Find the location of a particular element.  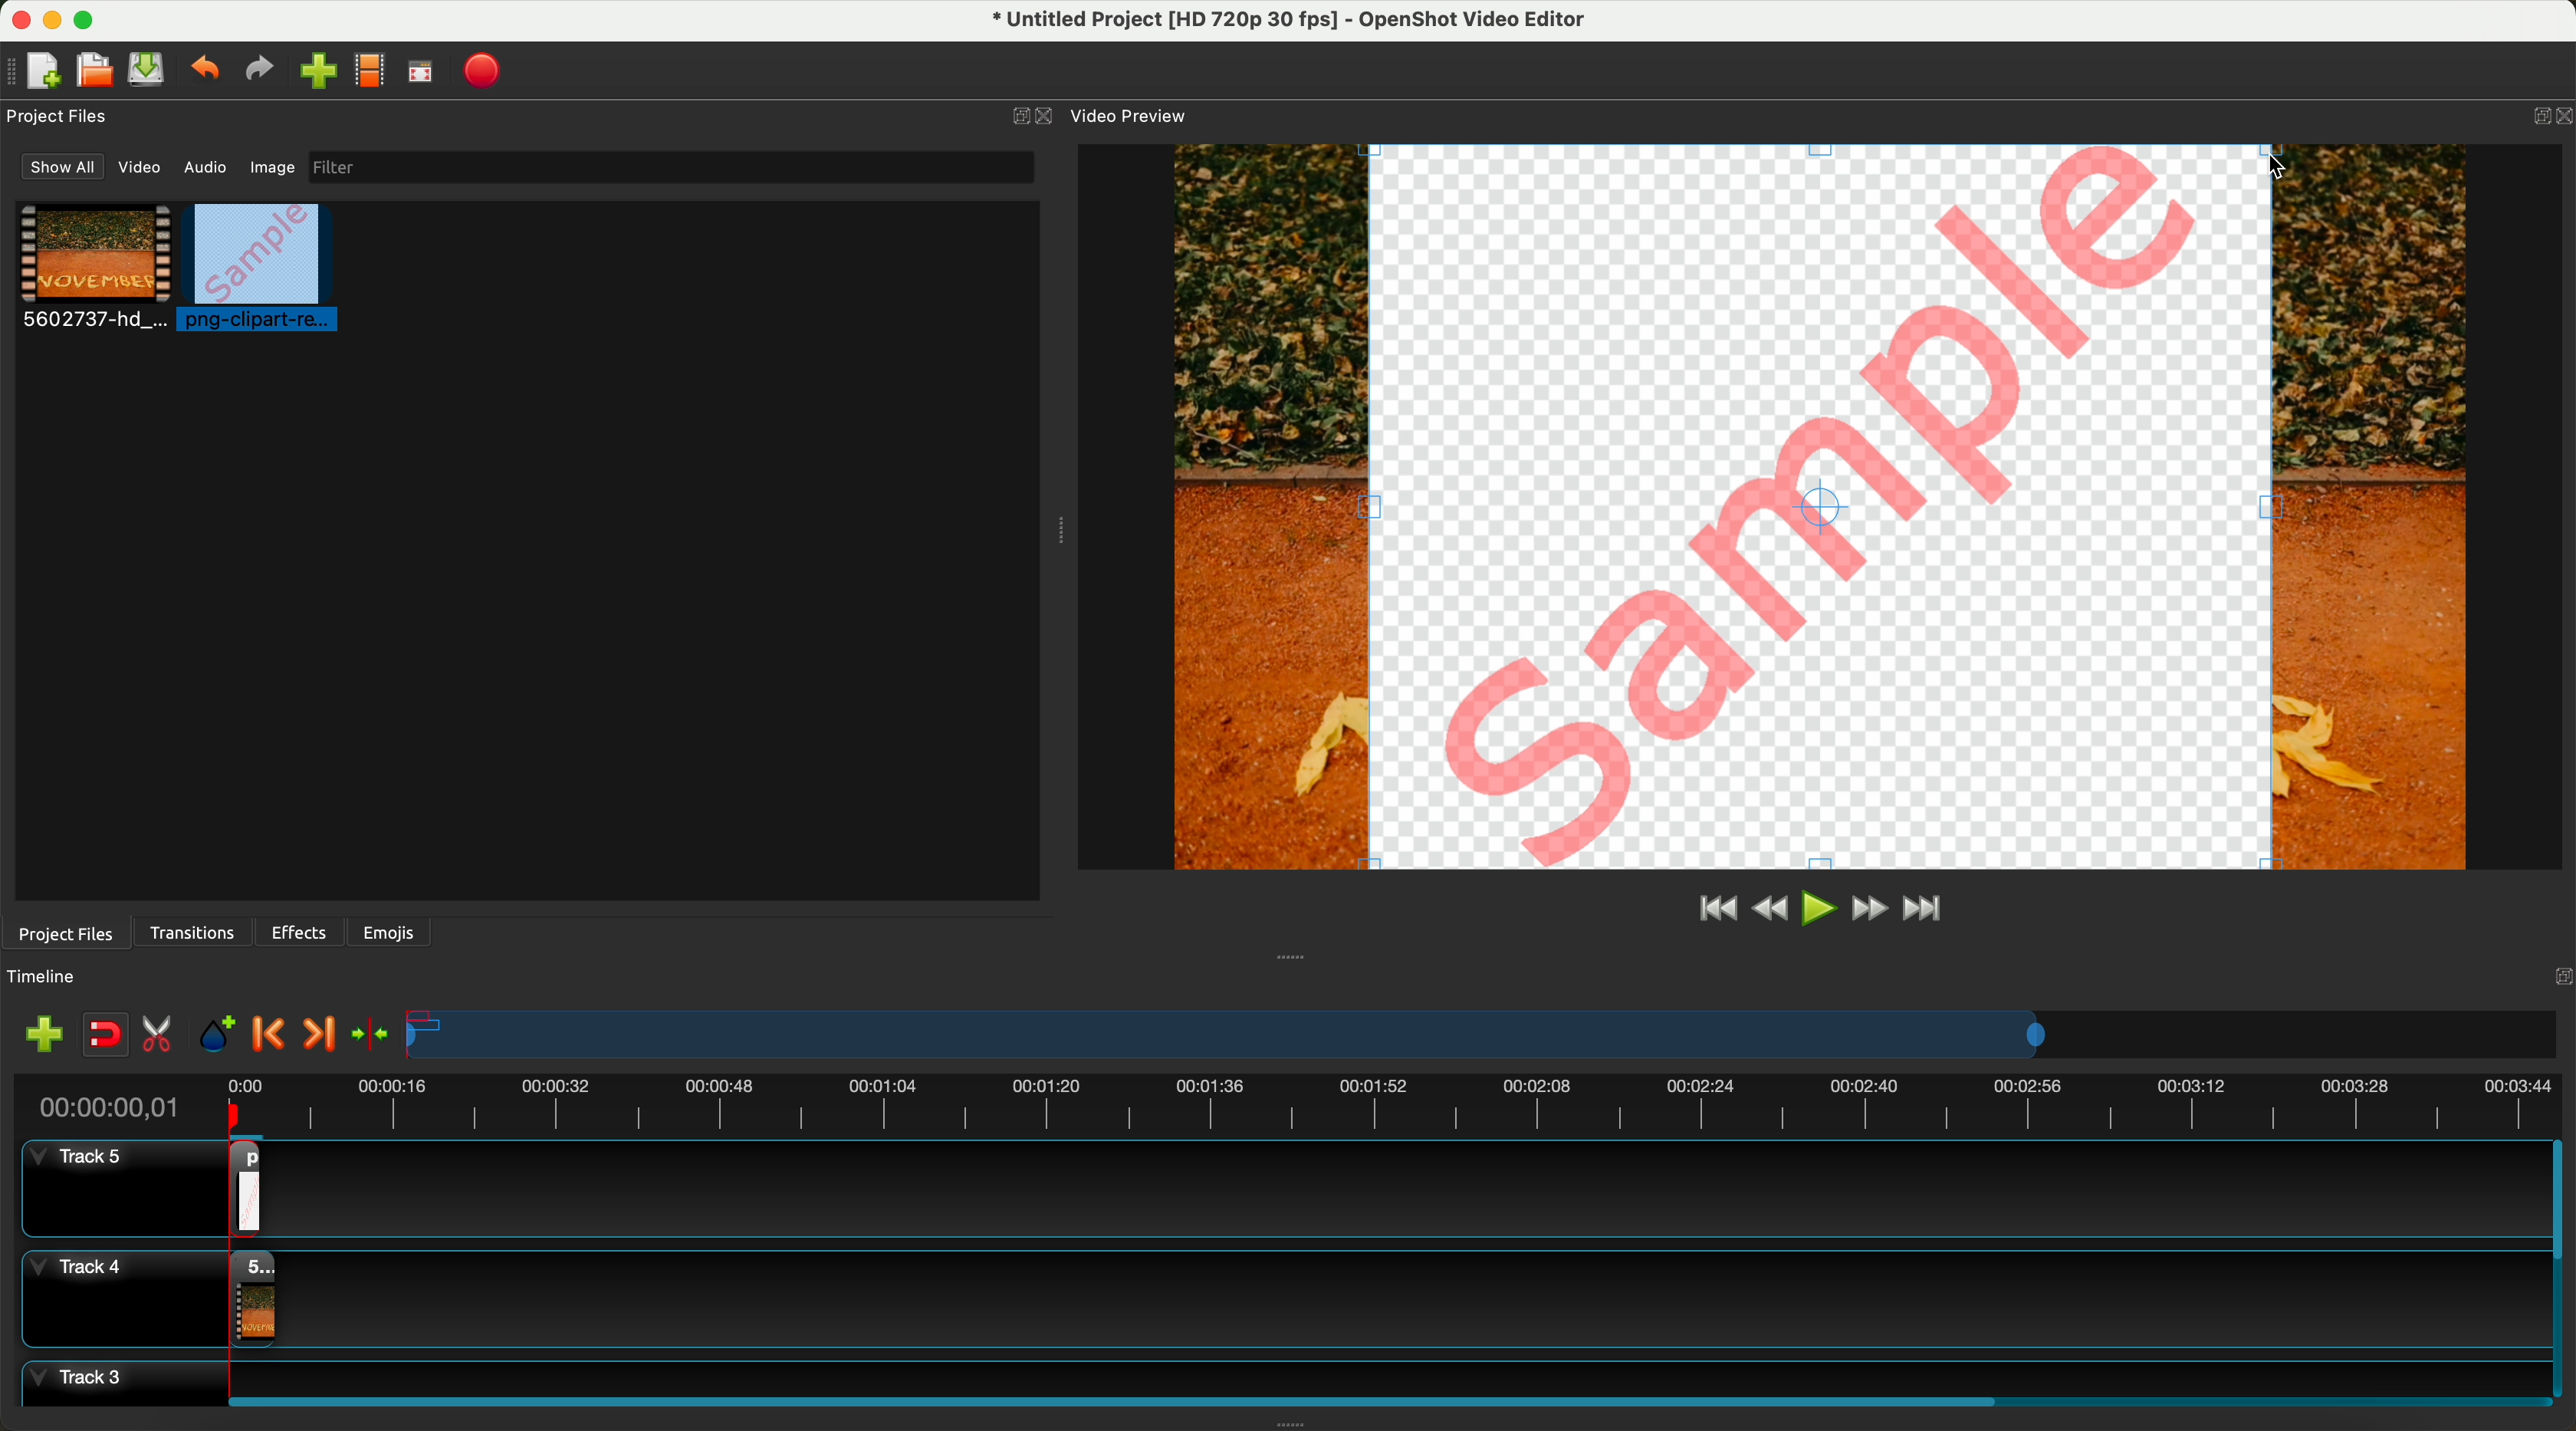

choose profile is located at coordinates (375, 74).